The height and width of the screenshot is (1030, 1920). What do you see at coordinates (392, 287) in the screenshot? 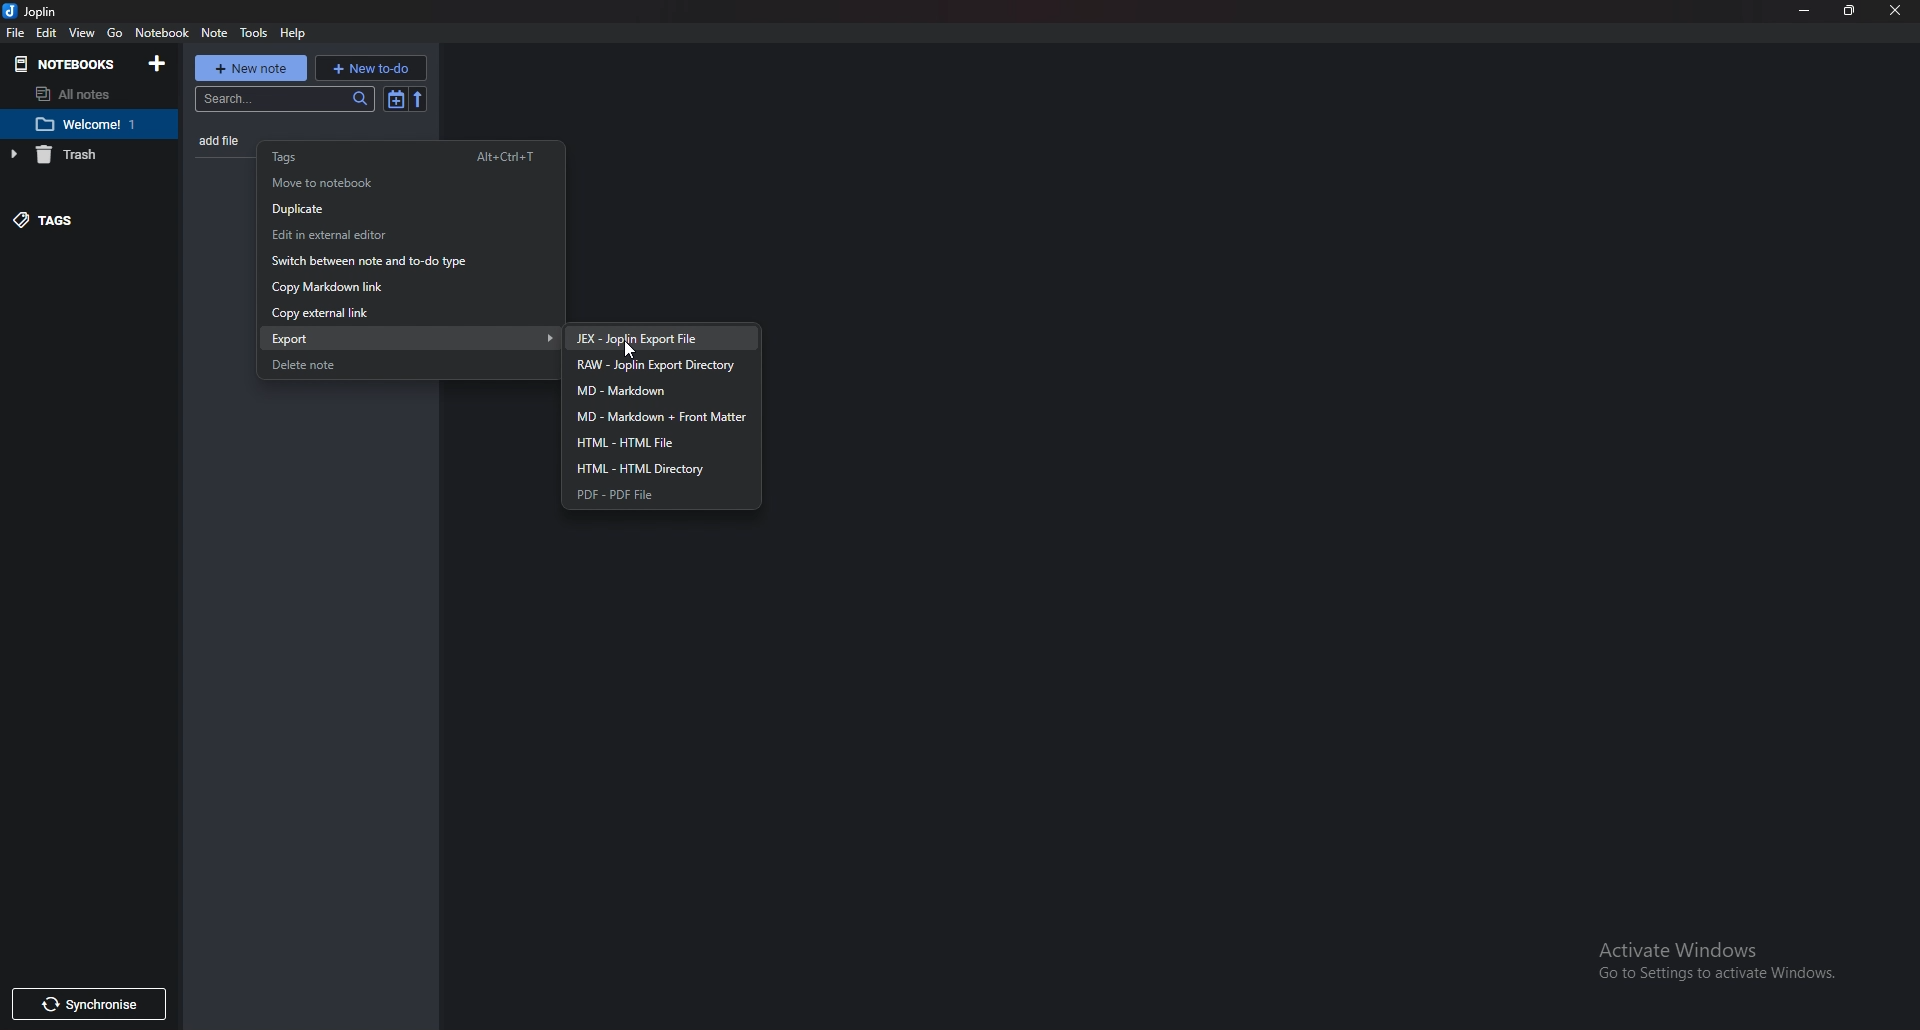
I see `Copy Markdown link` at bounding box center [392, 287].